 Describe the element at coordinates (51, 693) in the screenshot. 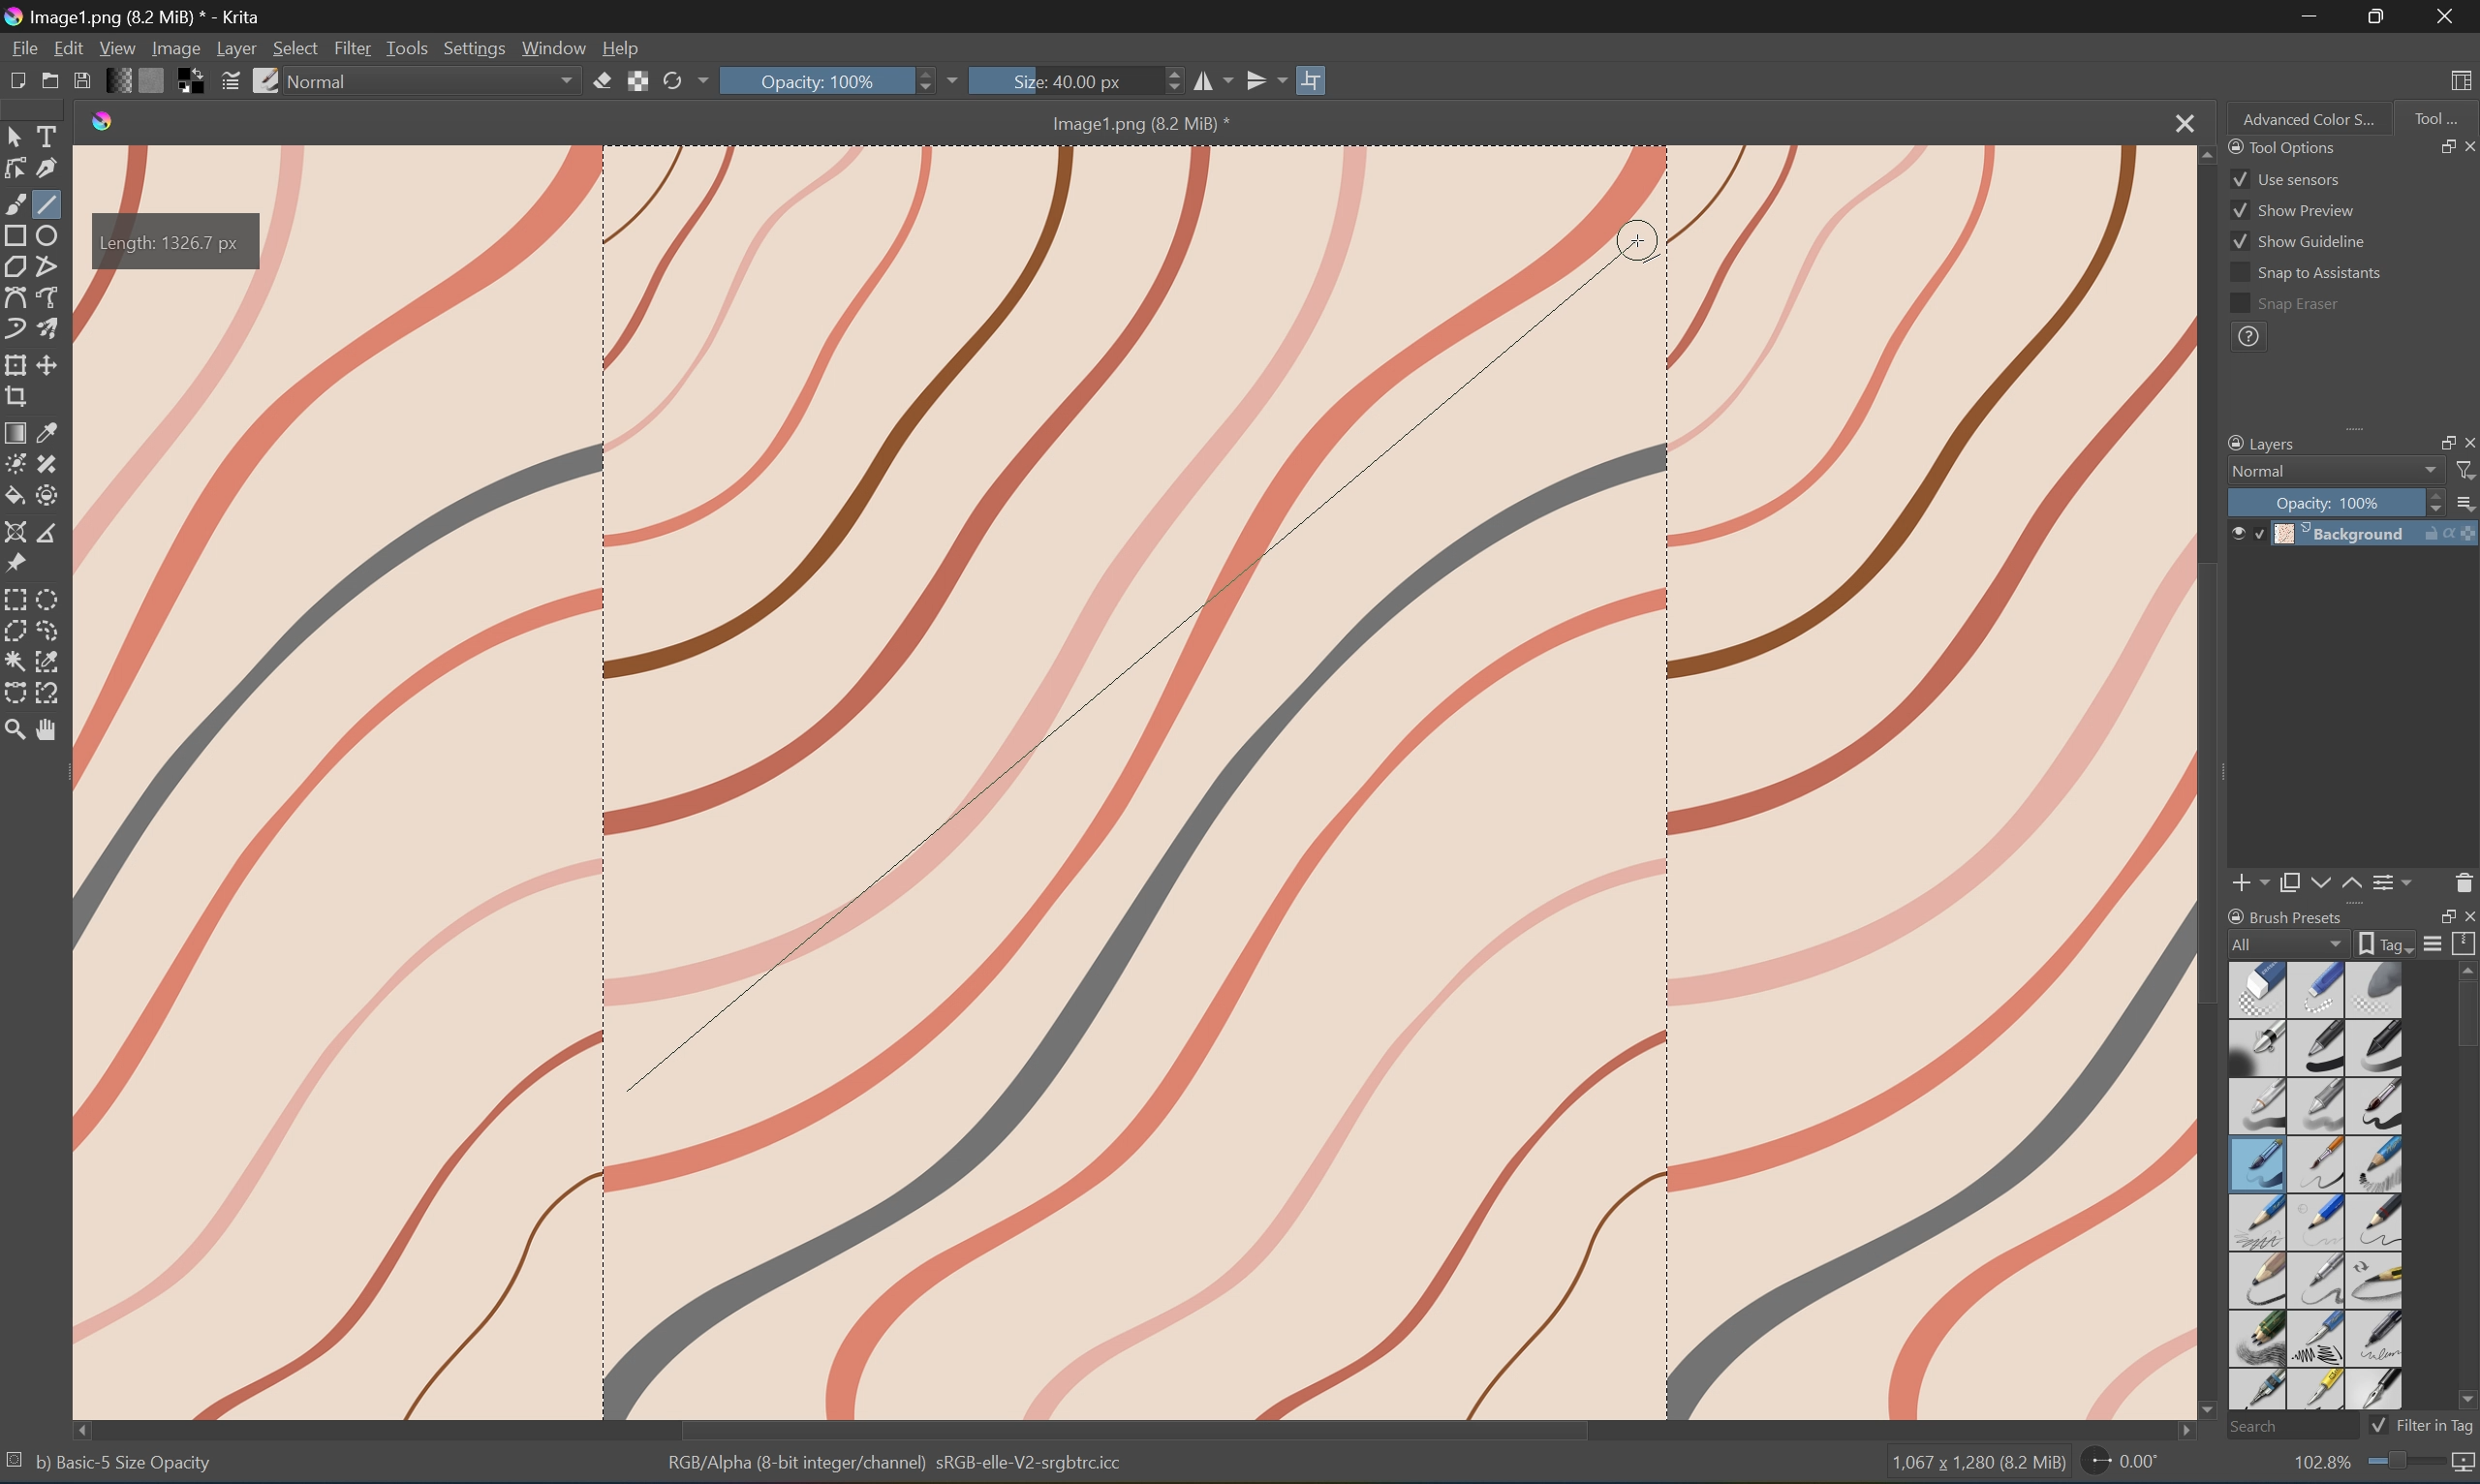

I see `Magnetic curve selection tool` at that location.